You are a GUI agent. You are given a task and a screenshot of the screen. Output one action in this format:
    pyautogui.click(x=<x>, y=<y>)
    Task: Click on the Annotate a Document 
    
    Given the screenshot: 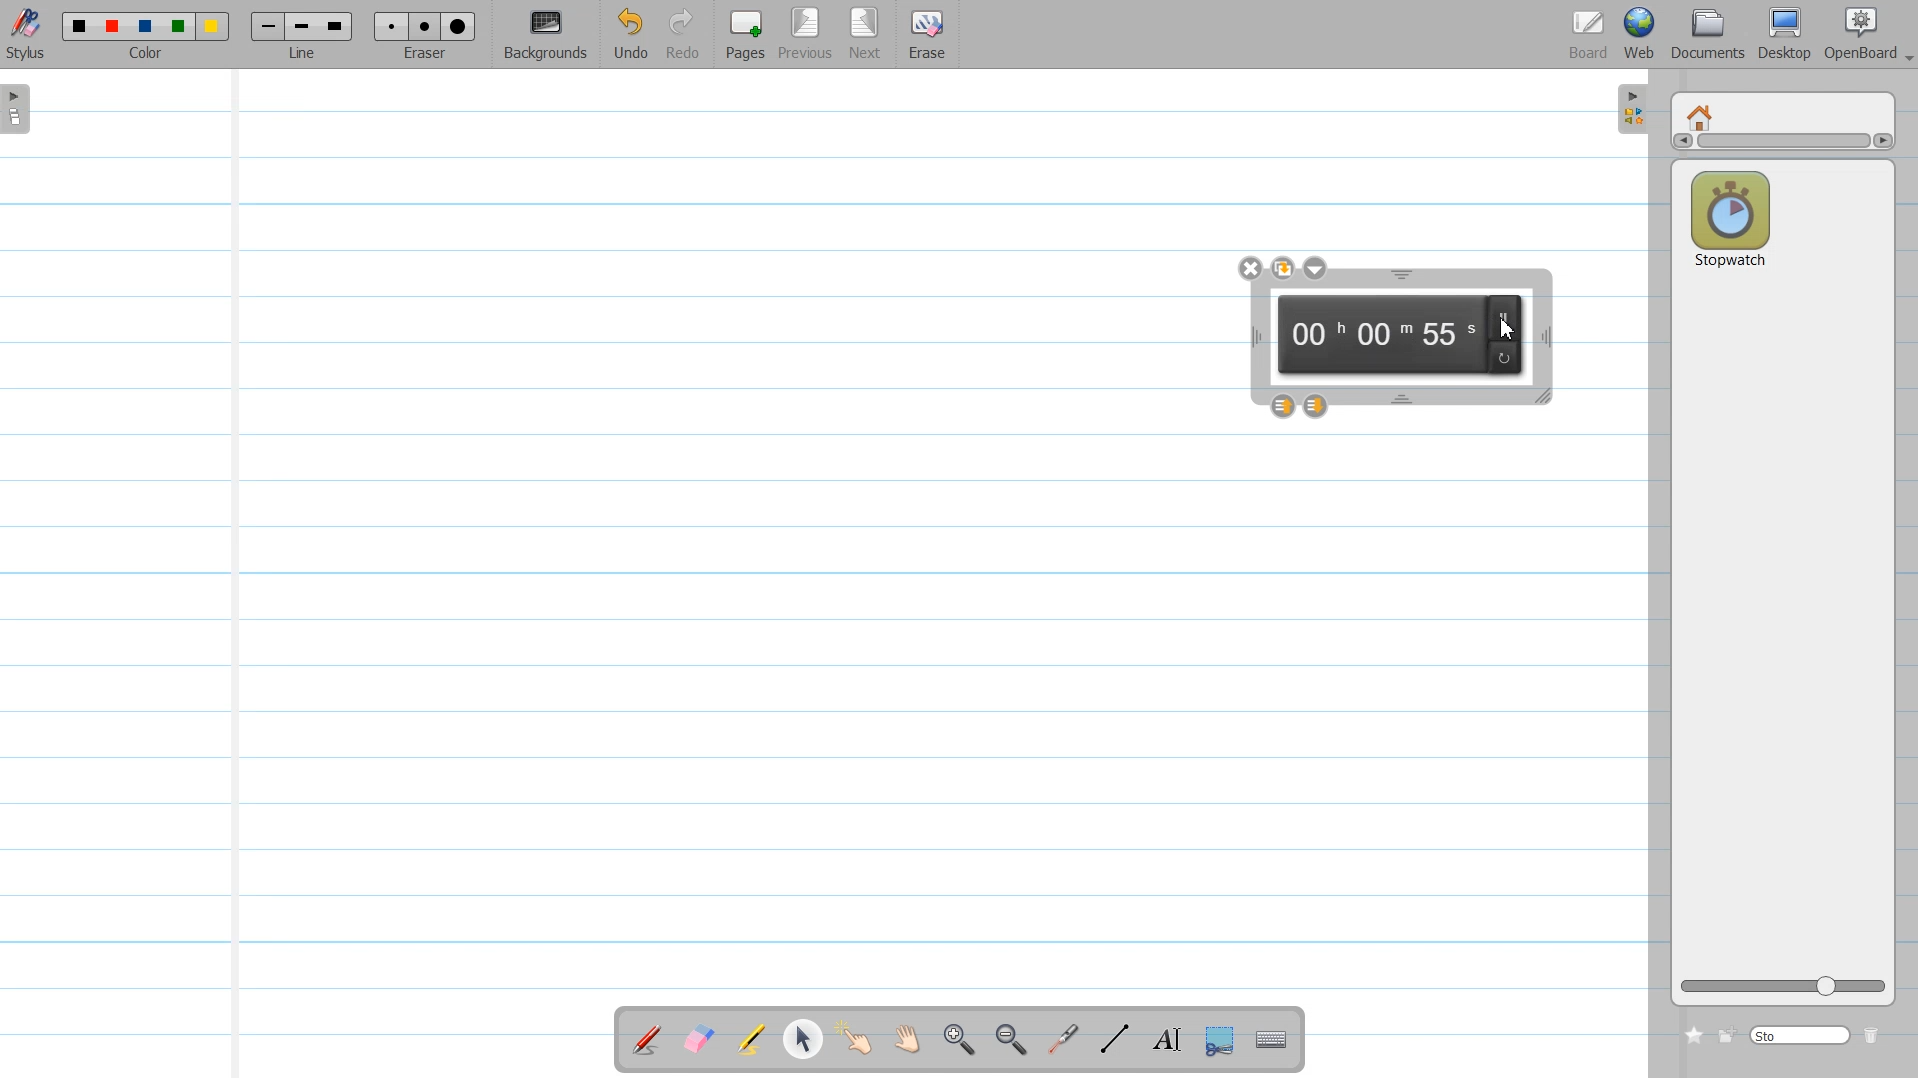 What is the action you would take?
    pyautogui.click(x=647, y=1039)
    